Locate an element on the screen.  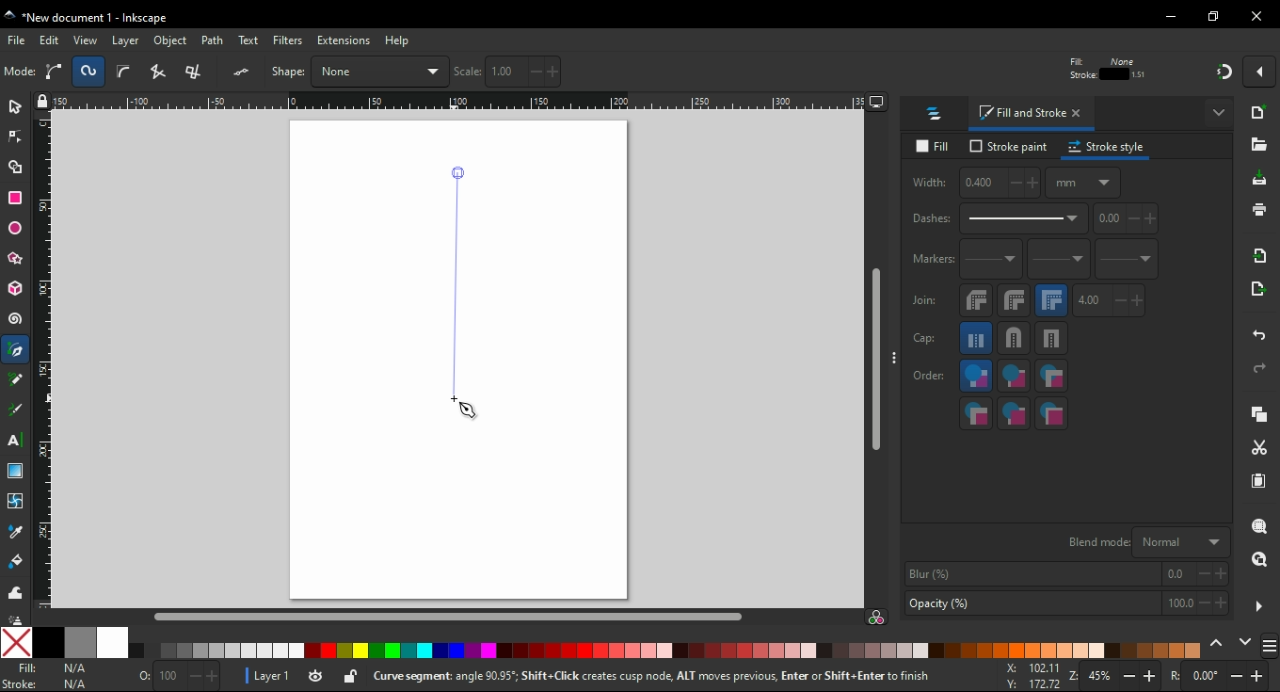
color schemes is located at coordinates (1268, 649).